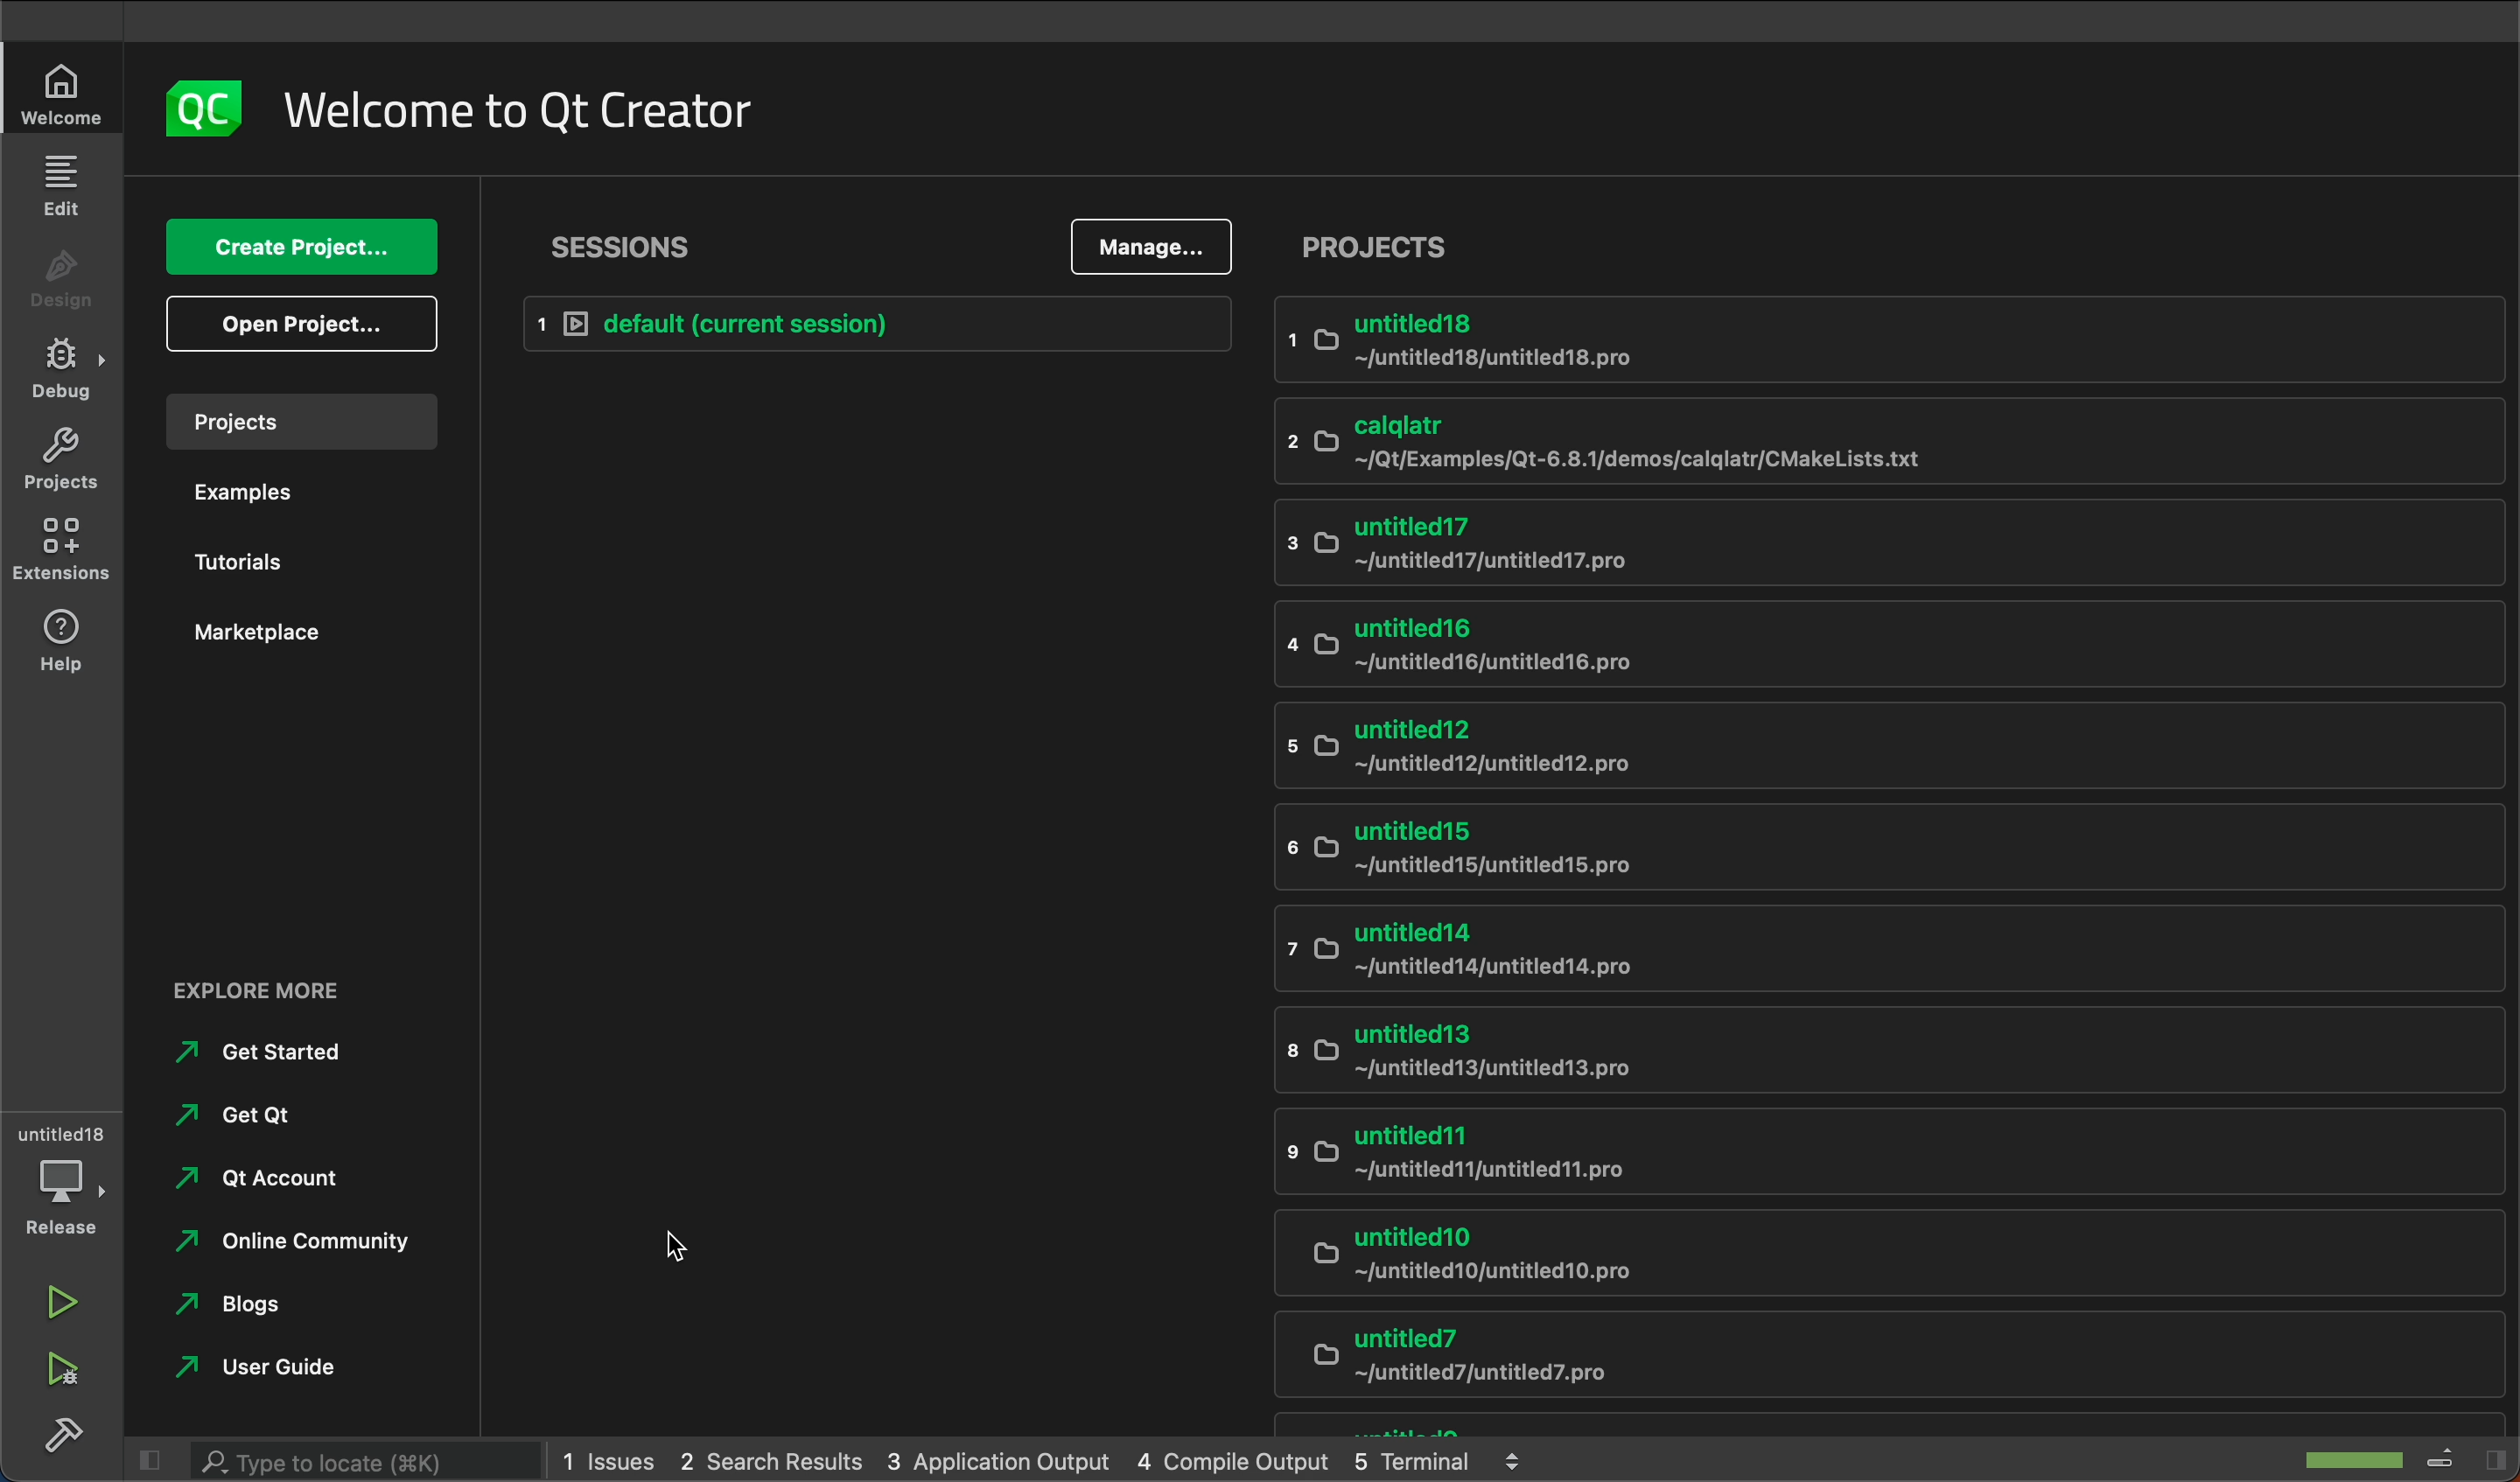 The width and height of the screenshot is (2520, 1482). I want to click on untitled14, so click(1853, 952).